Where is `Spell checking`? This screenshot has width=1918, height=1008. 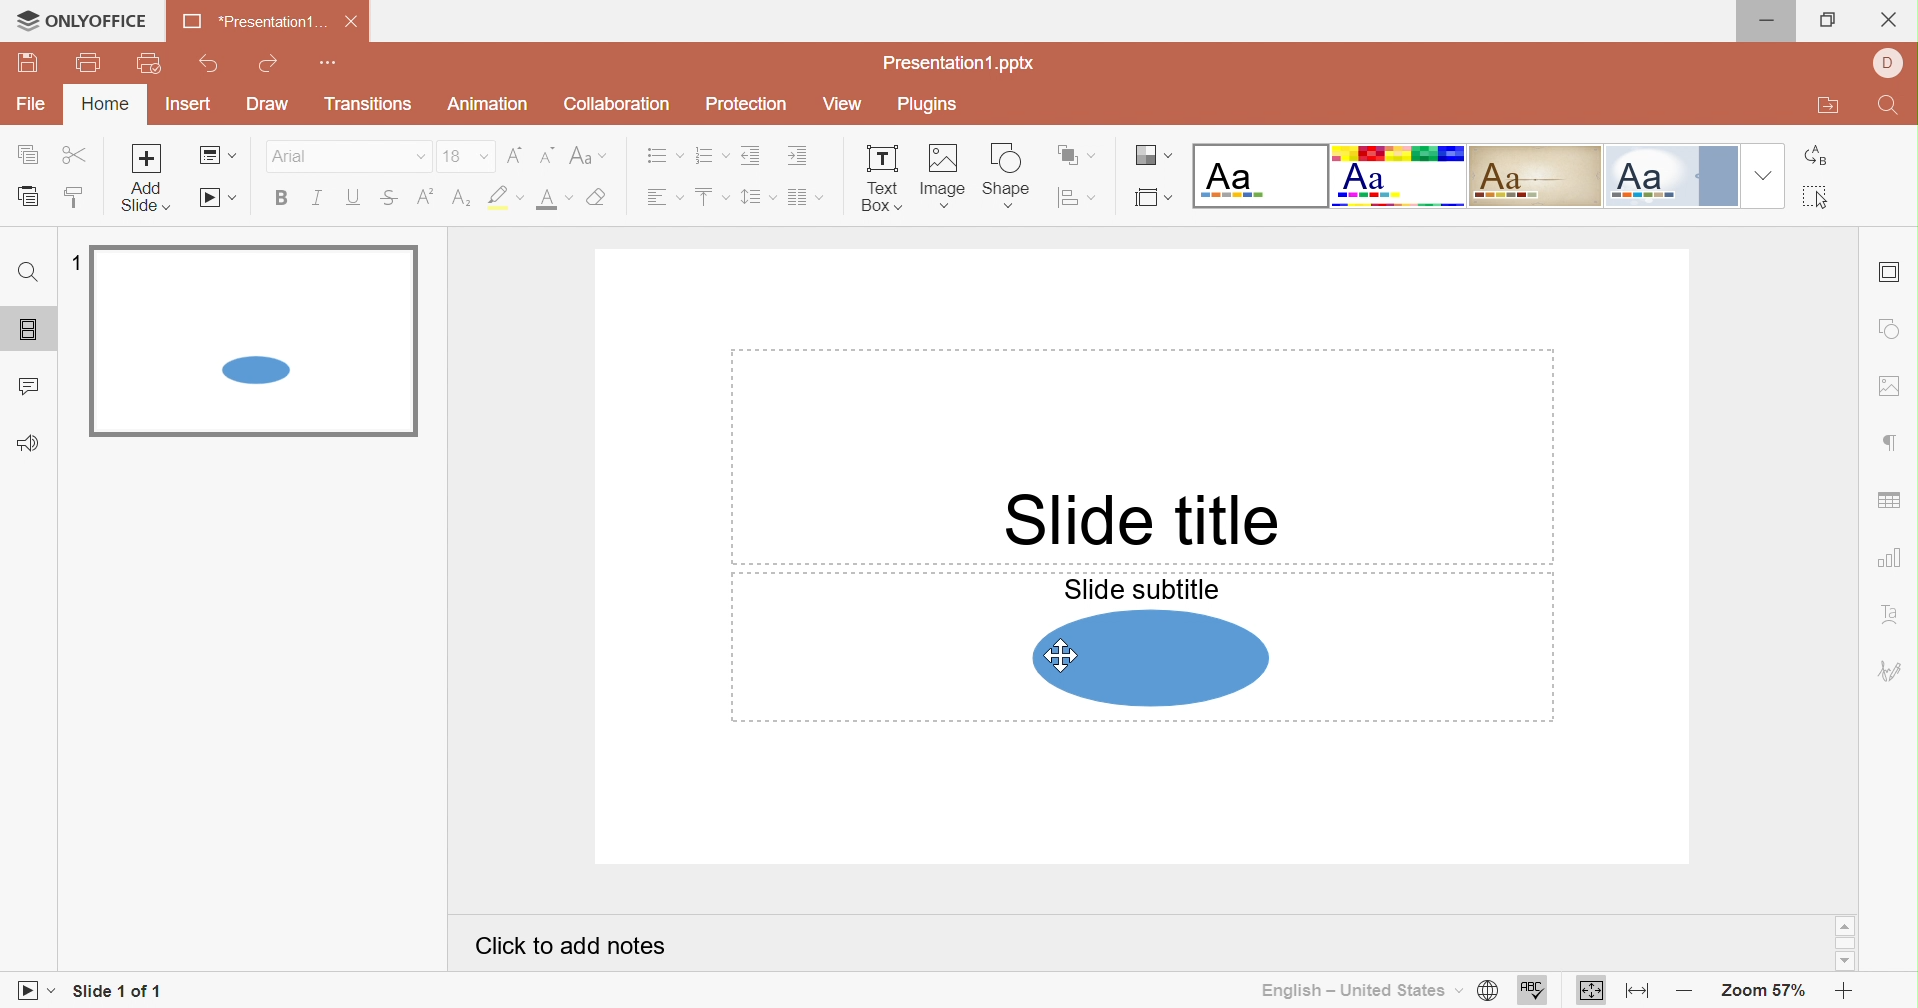
Spell checking is located at coordinates (1535, 990).